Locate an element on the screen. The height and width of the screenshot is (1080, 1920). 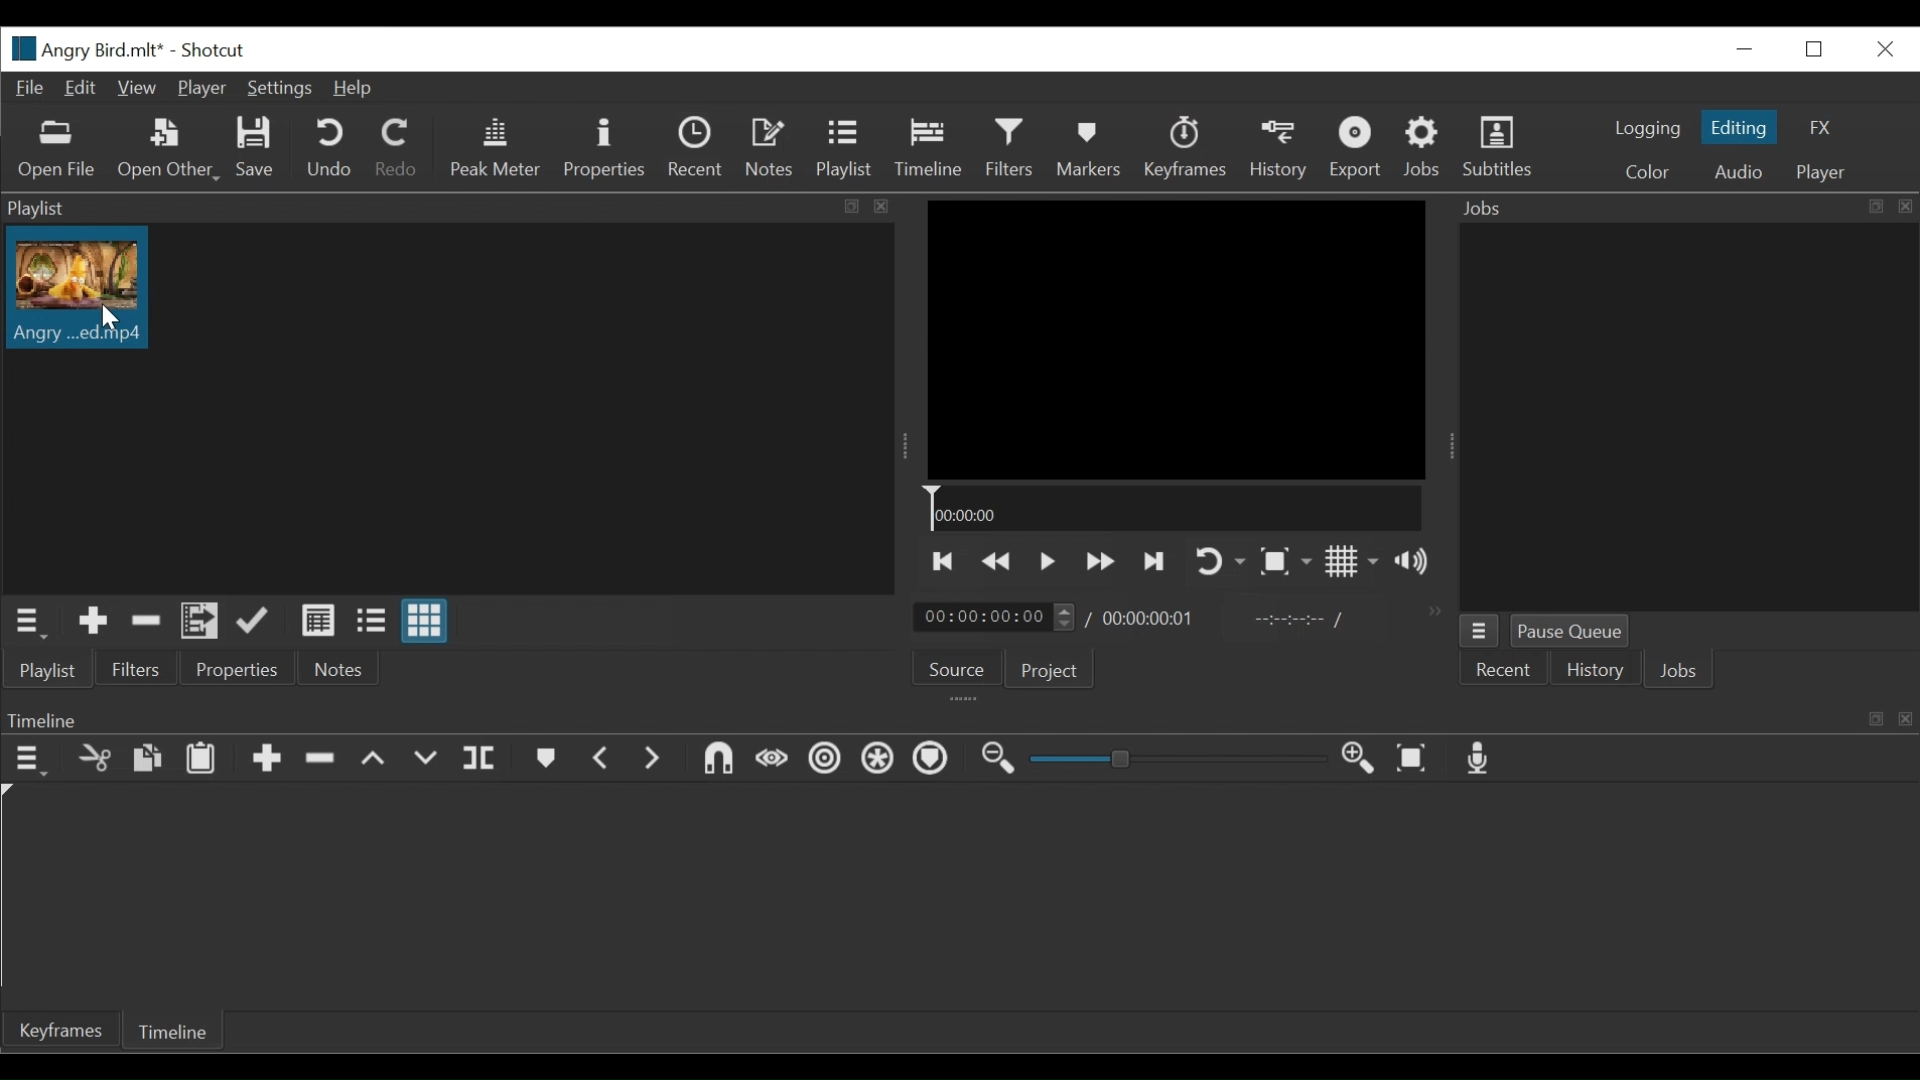
History is located at coordinates (1593, 670).